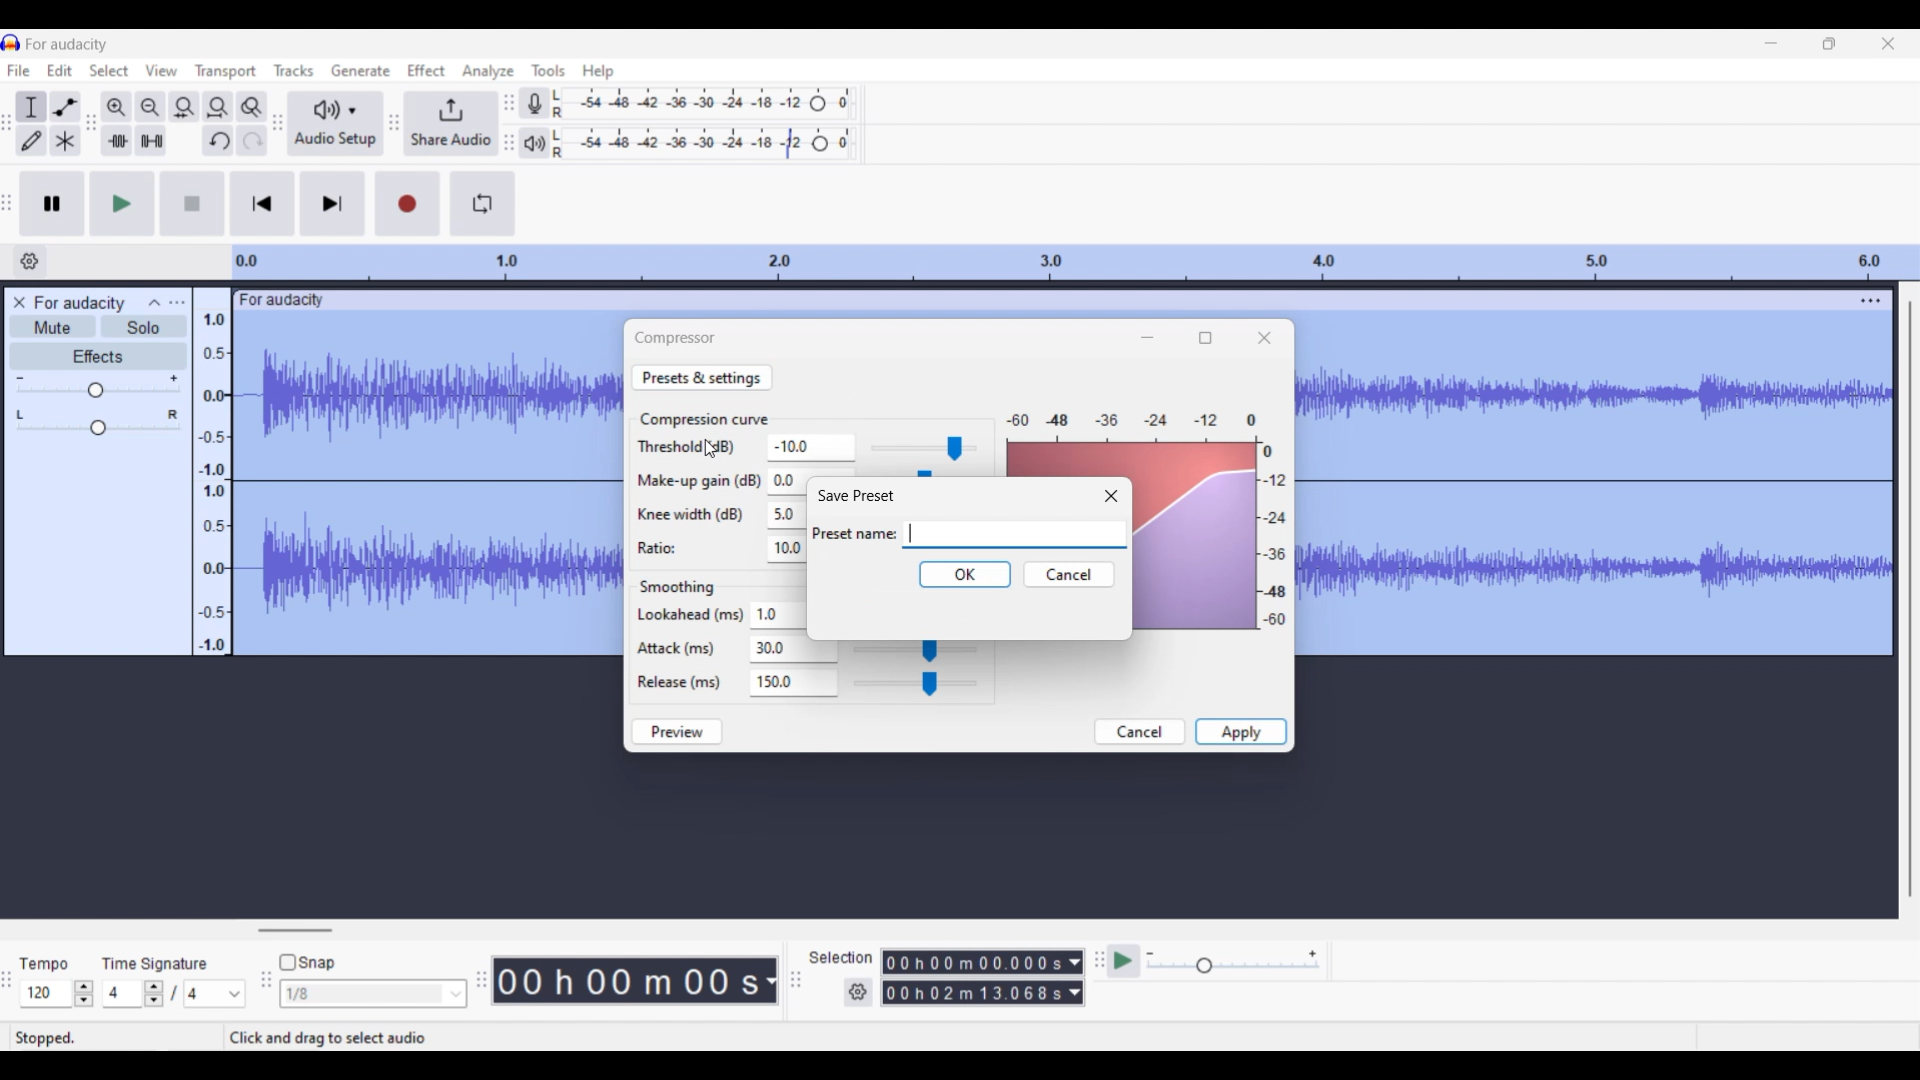 The image size is (1920, 1080). I want to click on Text box for Lookahead, so click(779, 615).